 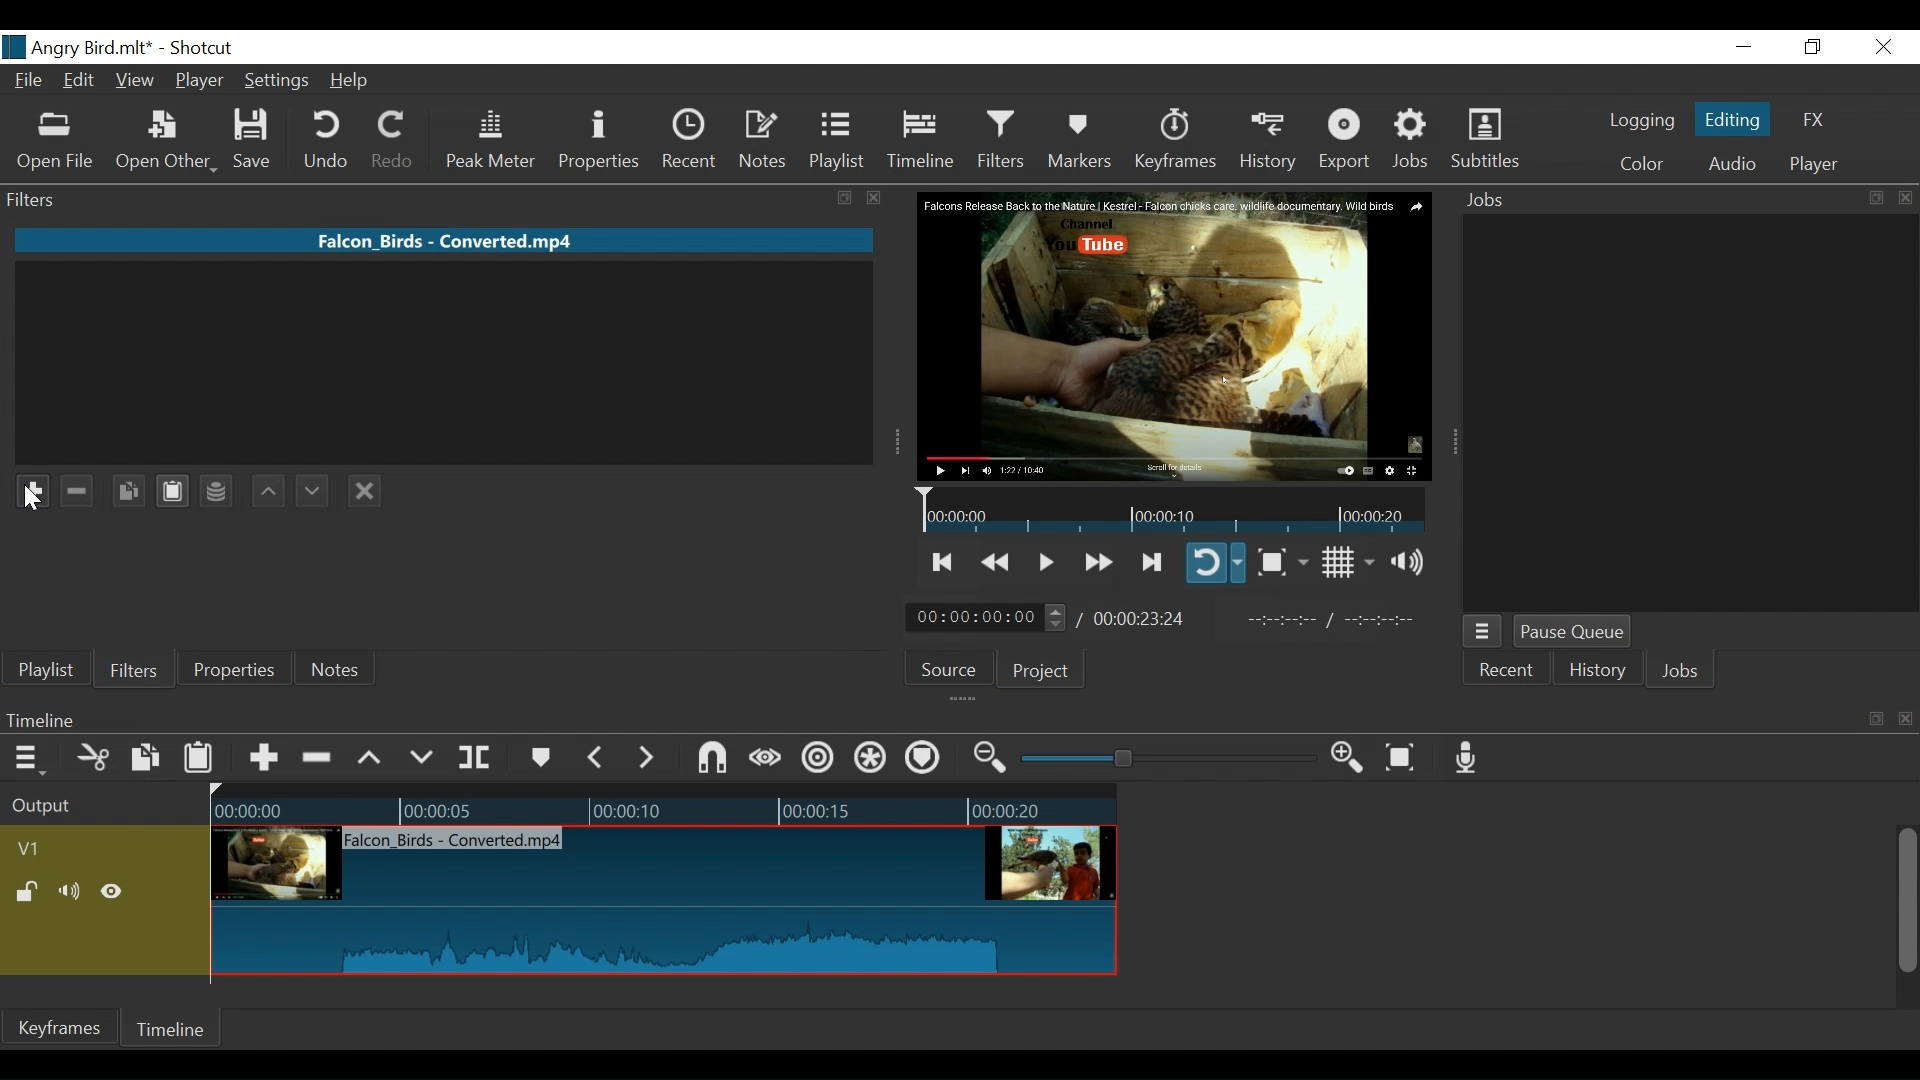 What do you see at coordinates (77, 491) in the screenshot?
I see `Remove Selected Filter` at bounding box center [77, 491].